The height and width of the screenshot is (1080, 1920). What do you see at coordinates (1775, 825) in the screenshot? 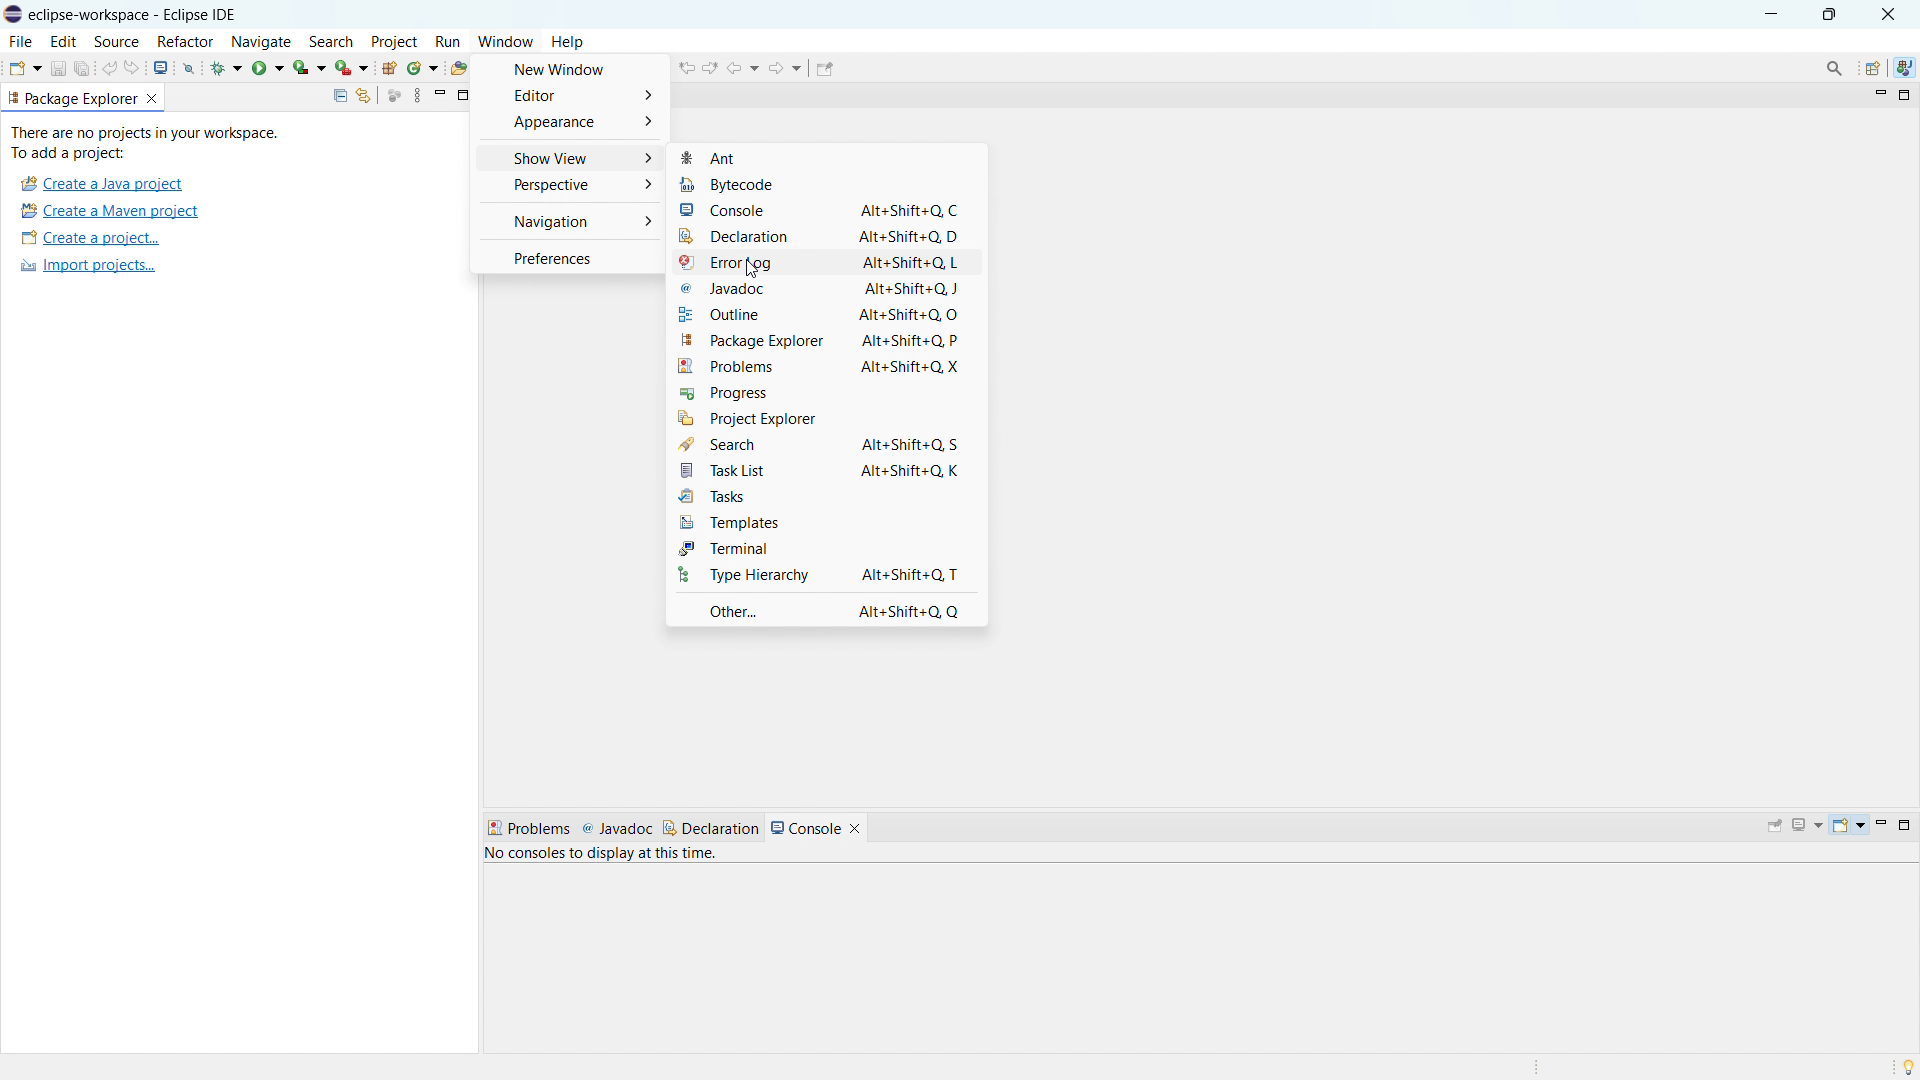
I see `pin console` at bounding box center [1775, 825].